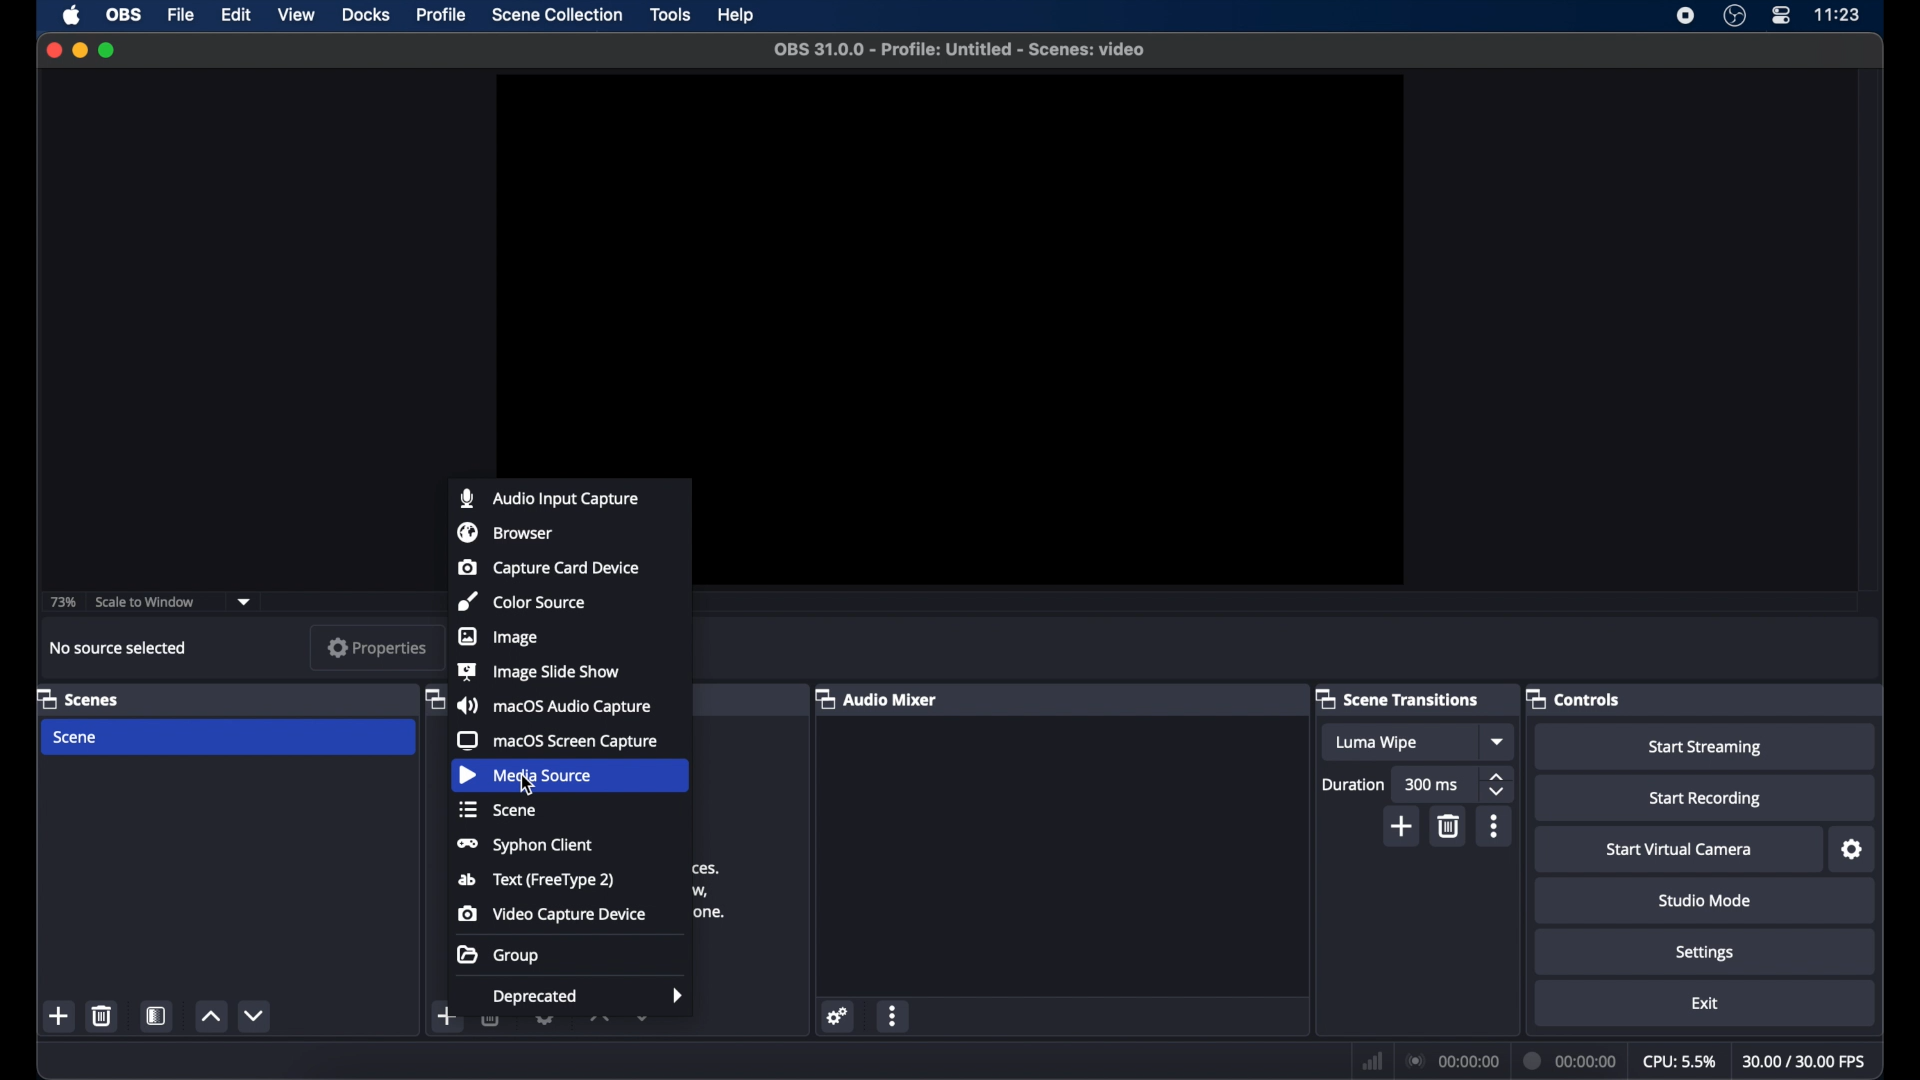 The image size is (1920, 1080). Describe the element at coordinates (244, 602) in the screenshot. I see `dropdown` at that location.